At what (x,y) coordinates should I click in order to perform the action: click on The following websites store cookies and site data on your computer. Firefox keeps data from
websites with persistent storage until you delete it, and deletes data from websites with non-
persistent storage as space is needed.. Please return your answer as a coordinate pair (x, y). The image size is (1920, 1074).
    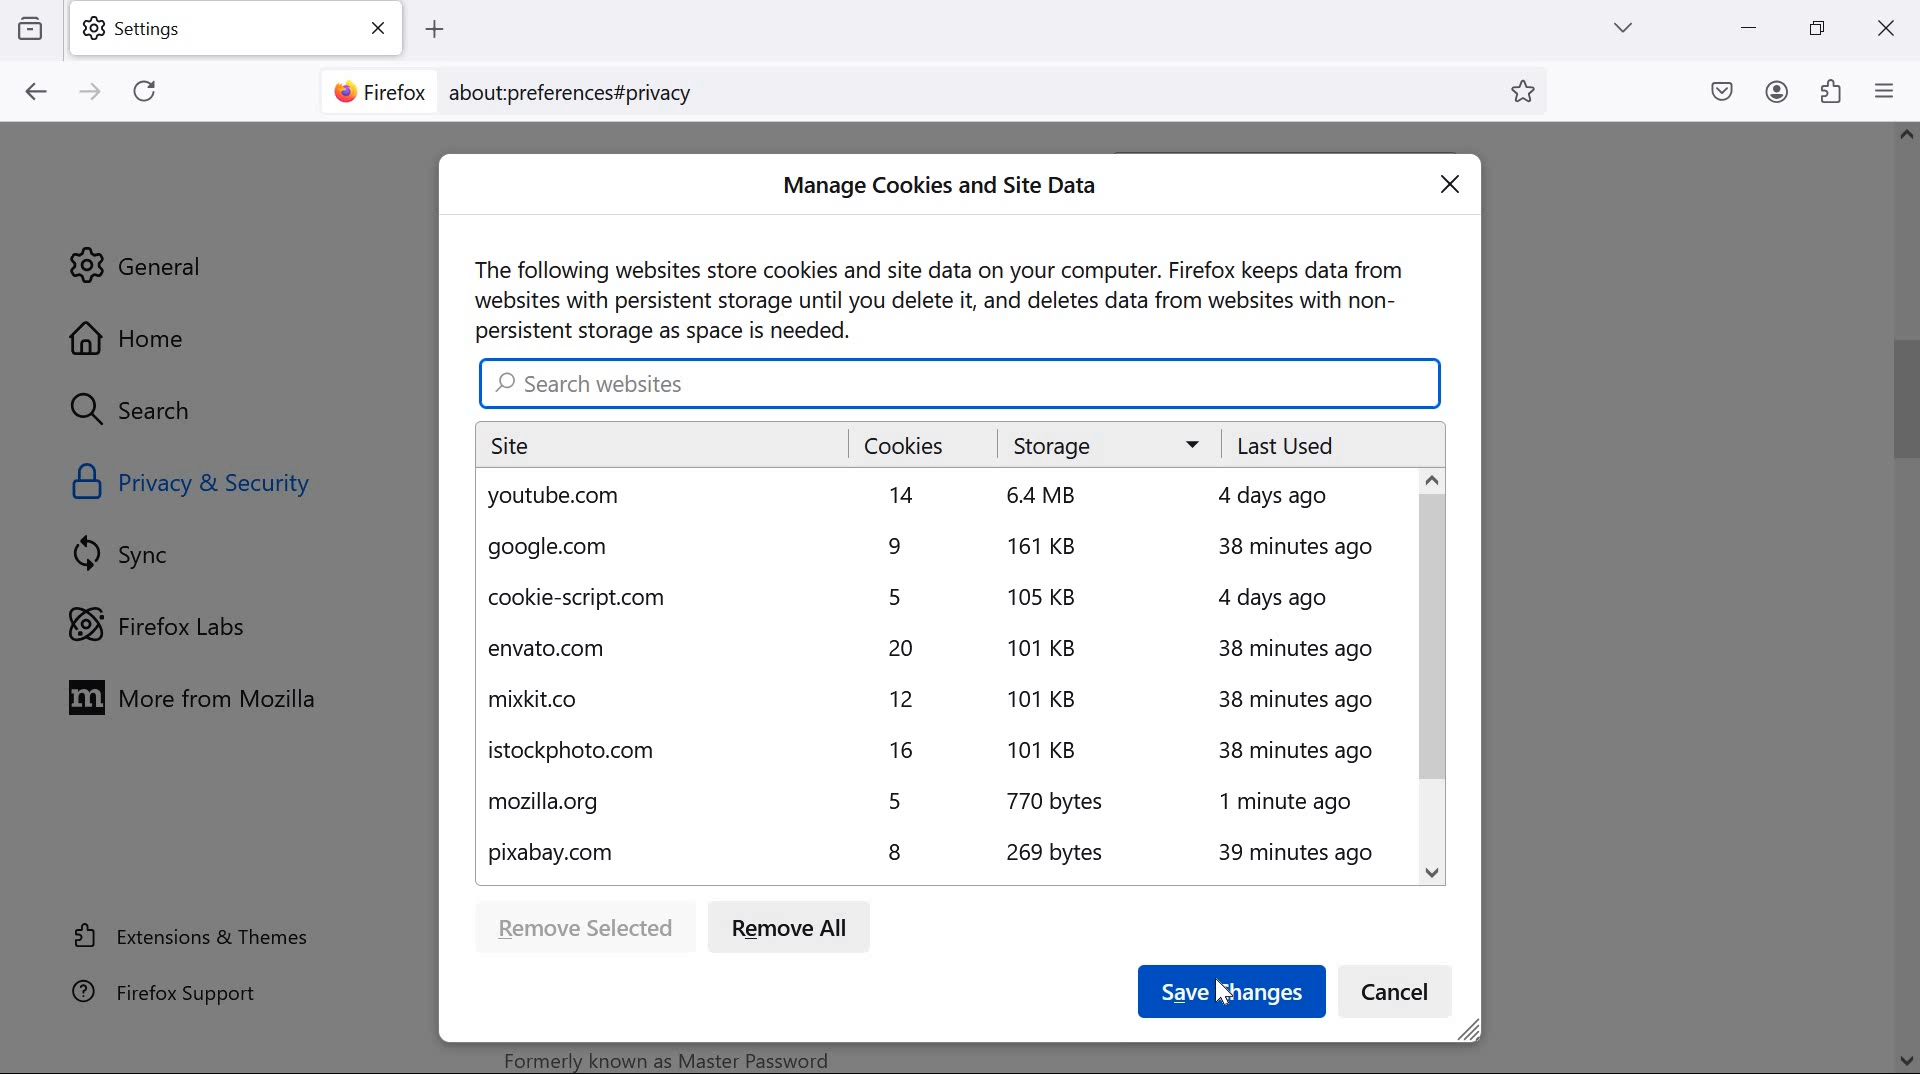
    Looking at the image, I should click on (941, 296).